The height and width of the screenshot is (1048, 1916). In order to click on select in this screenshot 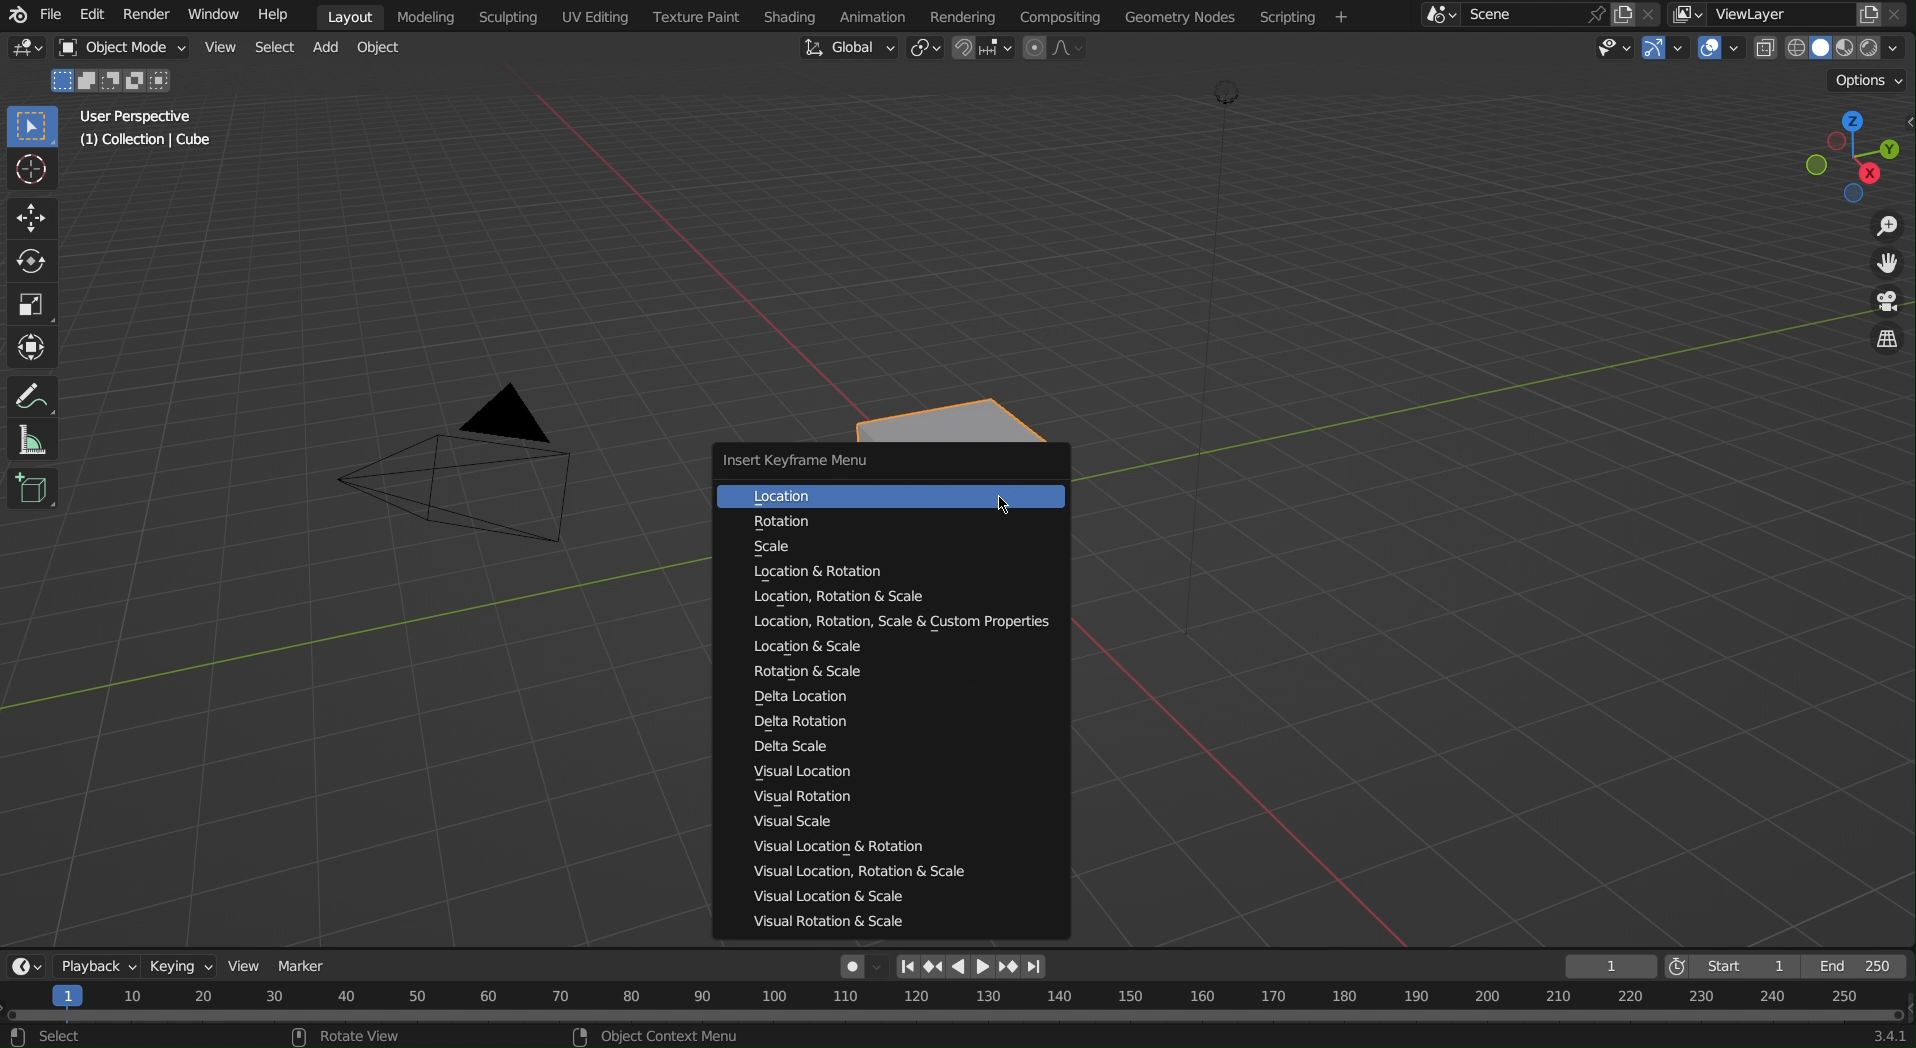, I will do `click(58, 79)`.